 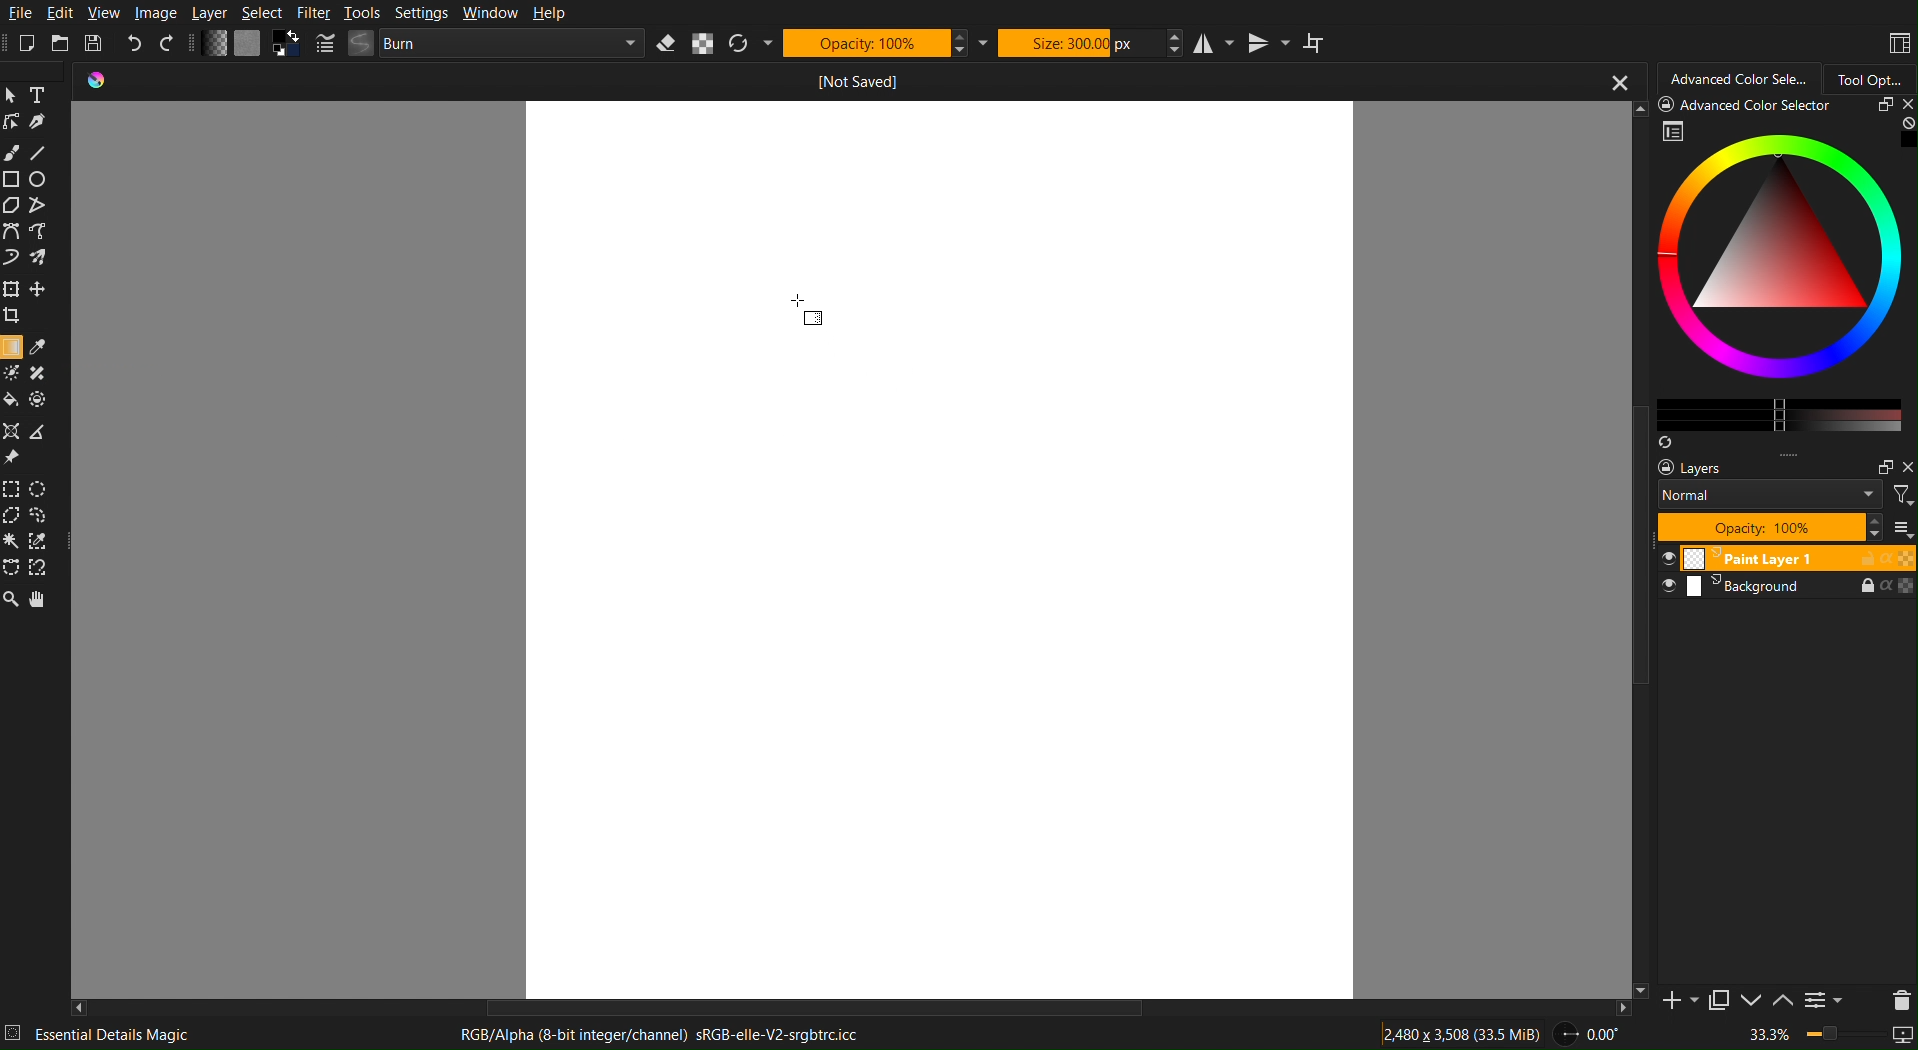 What do you see at coordinates (39, 153) in the screenshot?
I see `Line` at bounding box center [39, 153].